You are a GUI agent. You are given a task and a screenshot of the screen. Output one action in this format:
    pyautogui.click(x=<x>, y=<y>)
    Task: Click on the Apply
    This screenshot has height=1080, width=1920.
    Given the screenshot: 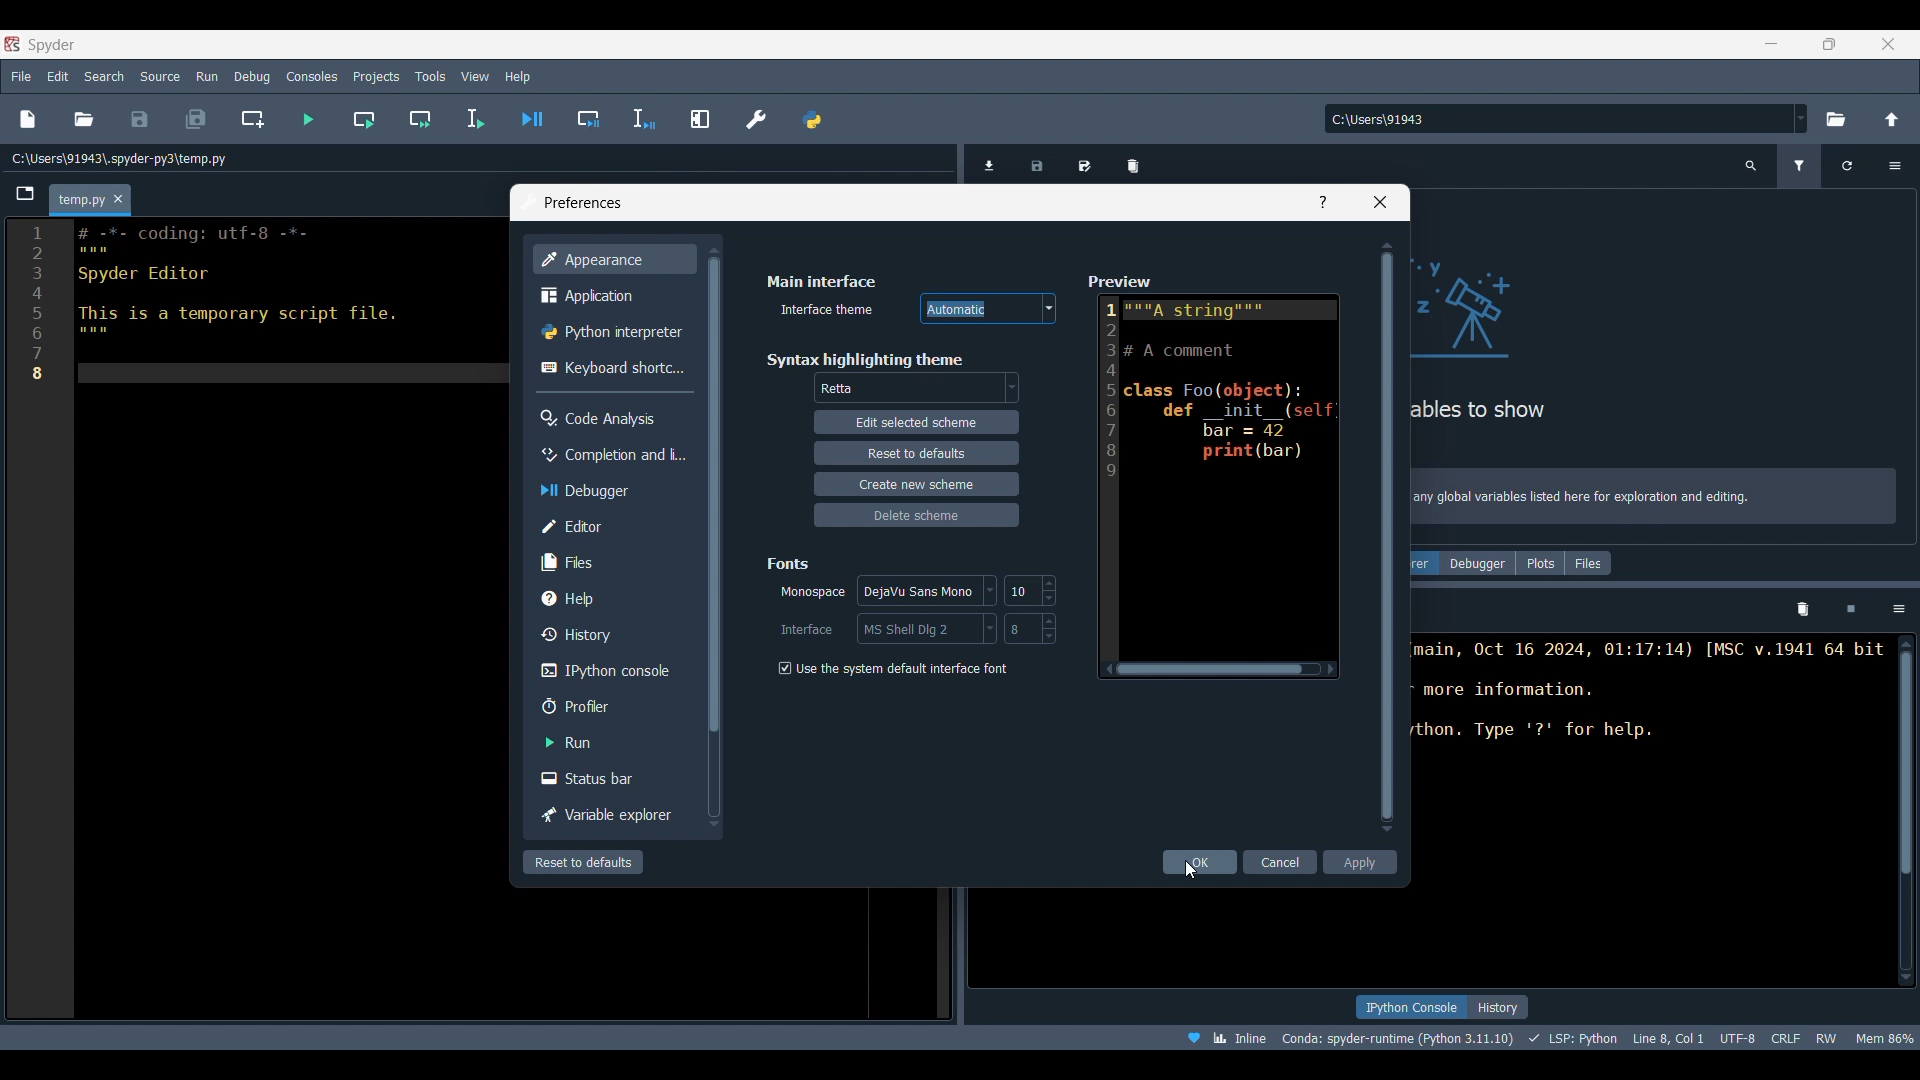 What is the action you would take?
    pyautogui.click(x=1360, y=862)
    